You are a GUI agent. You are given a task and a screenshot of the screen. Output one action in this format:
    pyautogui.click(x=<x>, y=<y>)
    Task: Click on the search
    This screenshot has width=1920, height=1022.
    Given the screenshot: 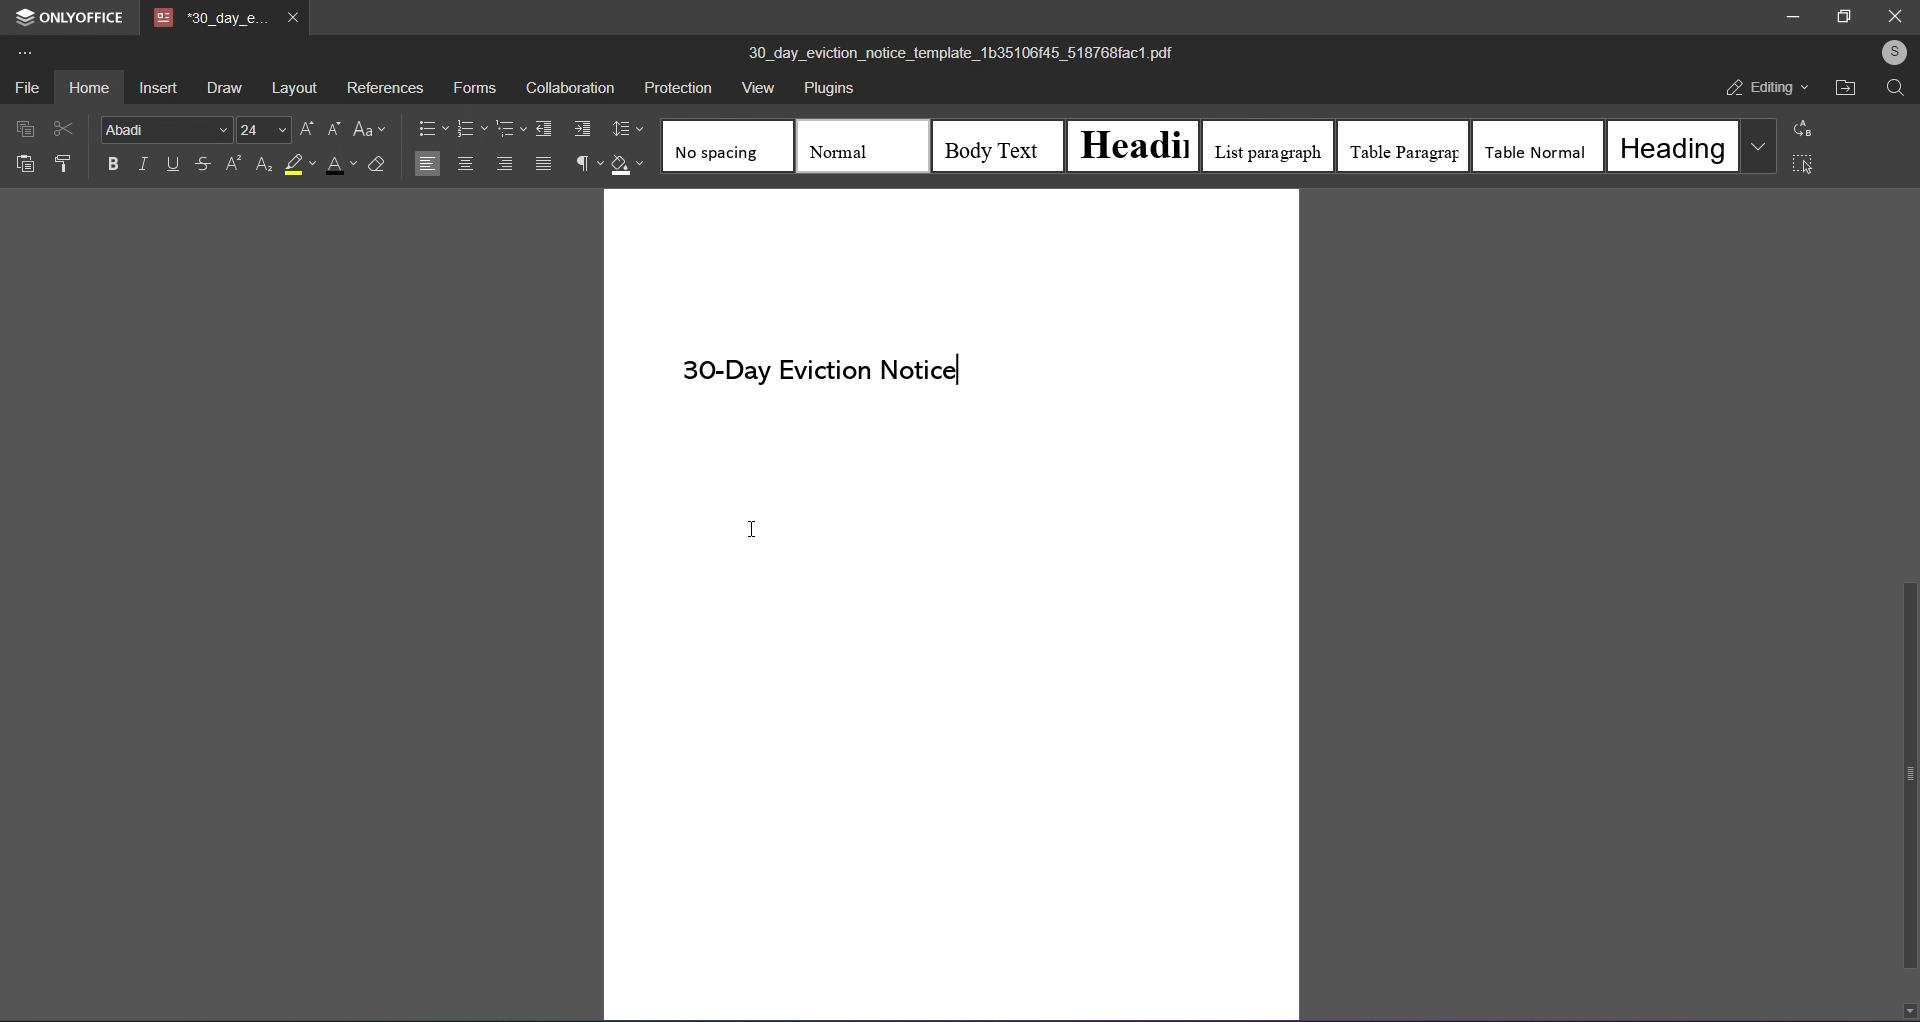 What is the action you would take?
    pyautogui.click(x=1897, y=89)
    